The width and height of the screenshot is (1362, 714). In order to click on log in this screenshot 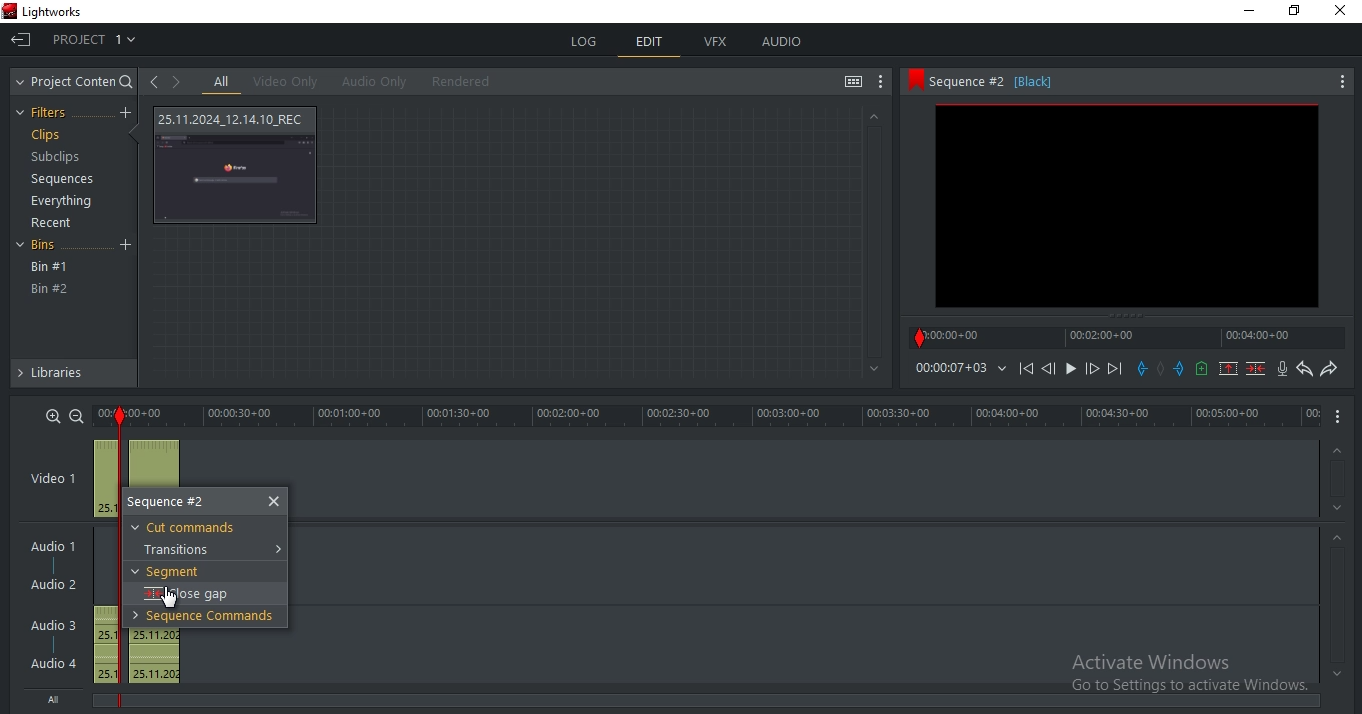, I will do `click(586, 42)`.